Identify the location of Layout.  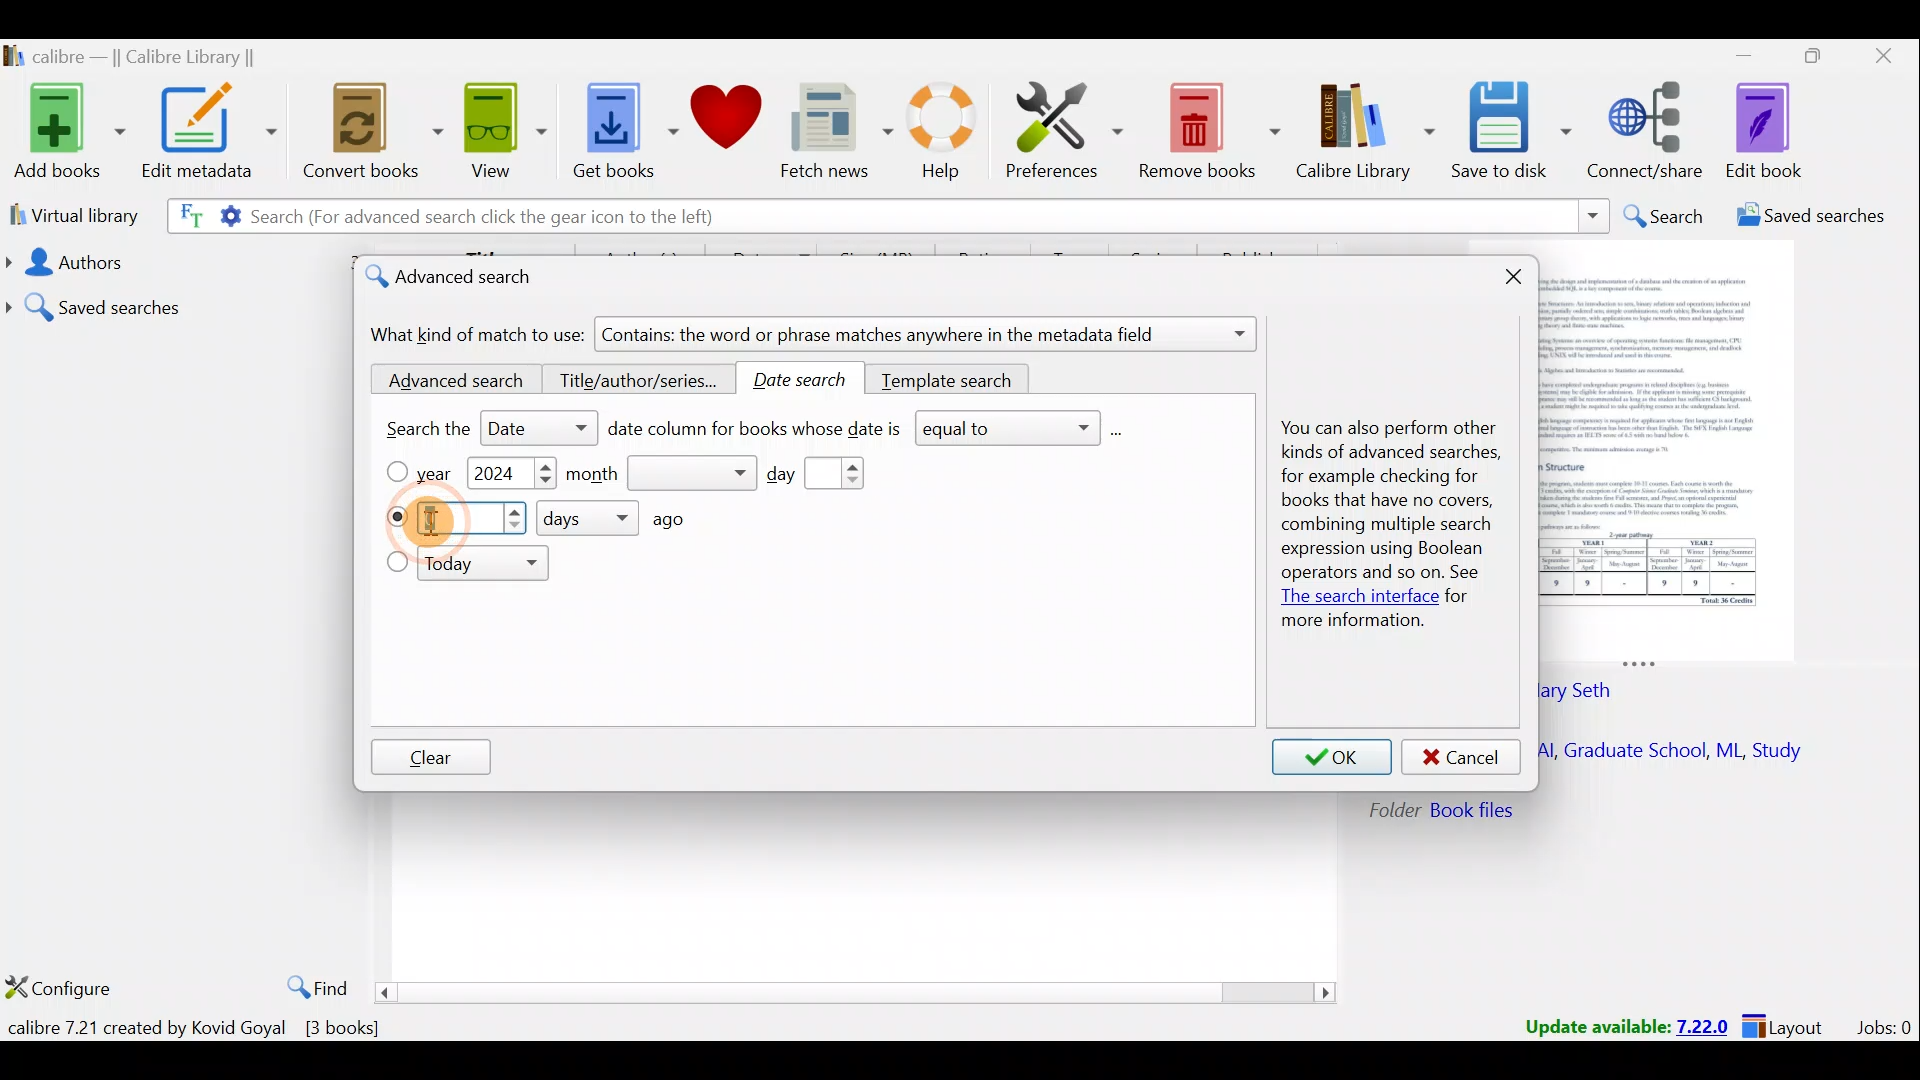
(1789, 1024).